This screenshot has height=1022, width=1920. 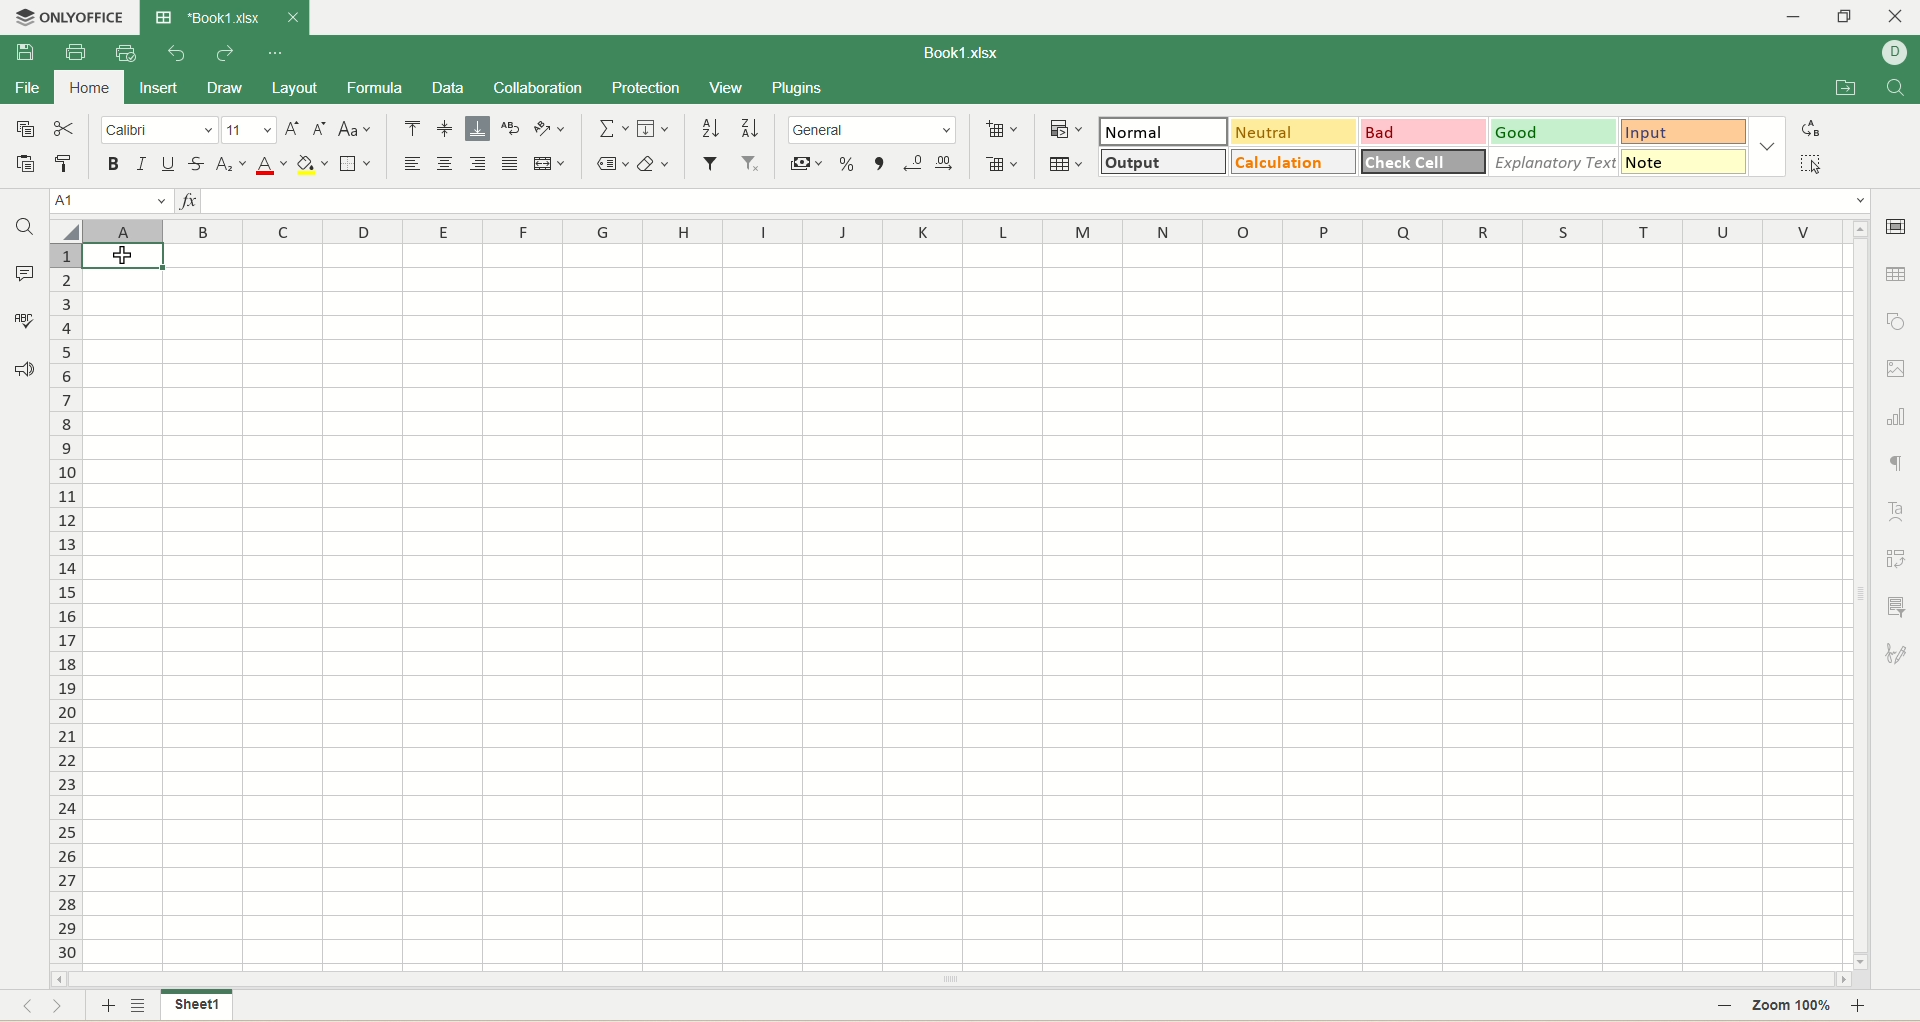 I want to click on undo, so click(x=173, y=55).